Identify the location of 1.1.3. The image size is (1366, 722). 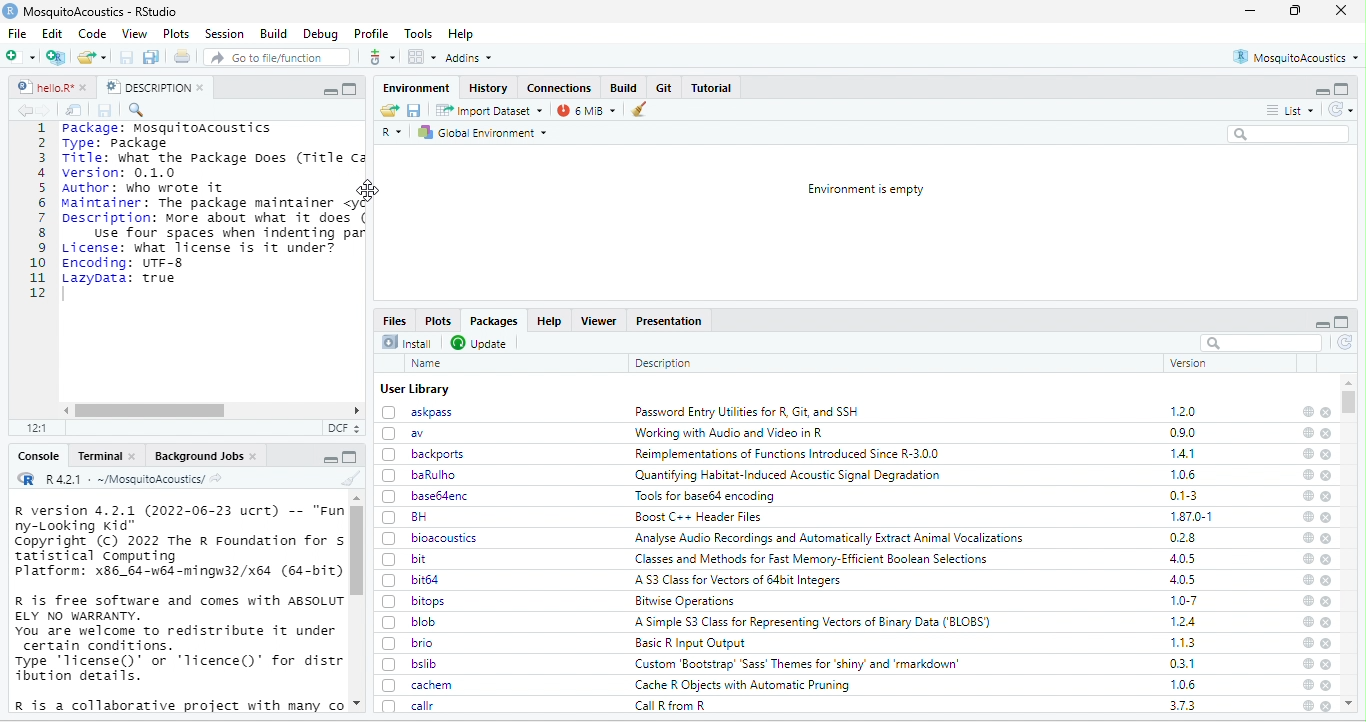
(1184, 642).